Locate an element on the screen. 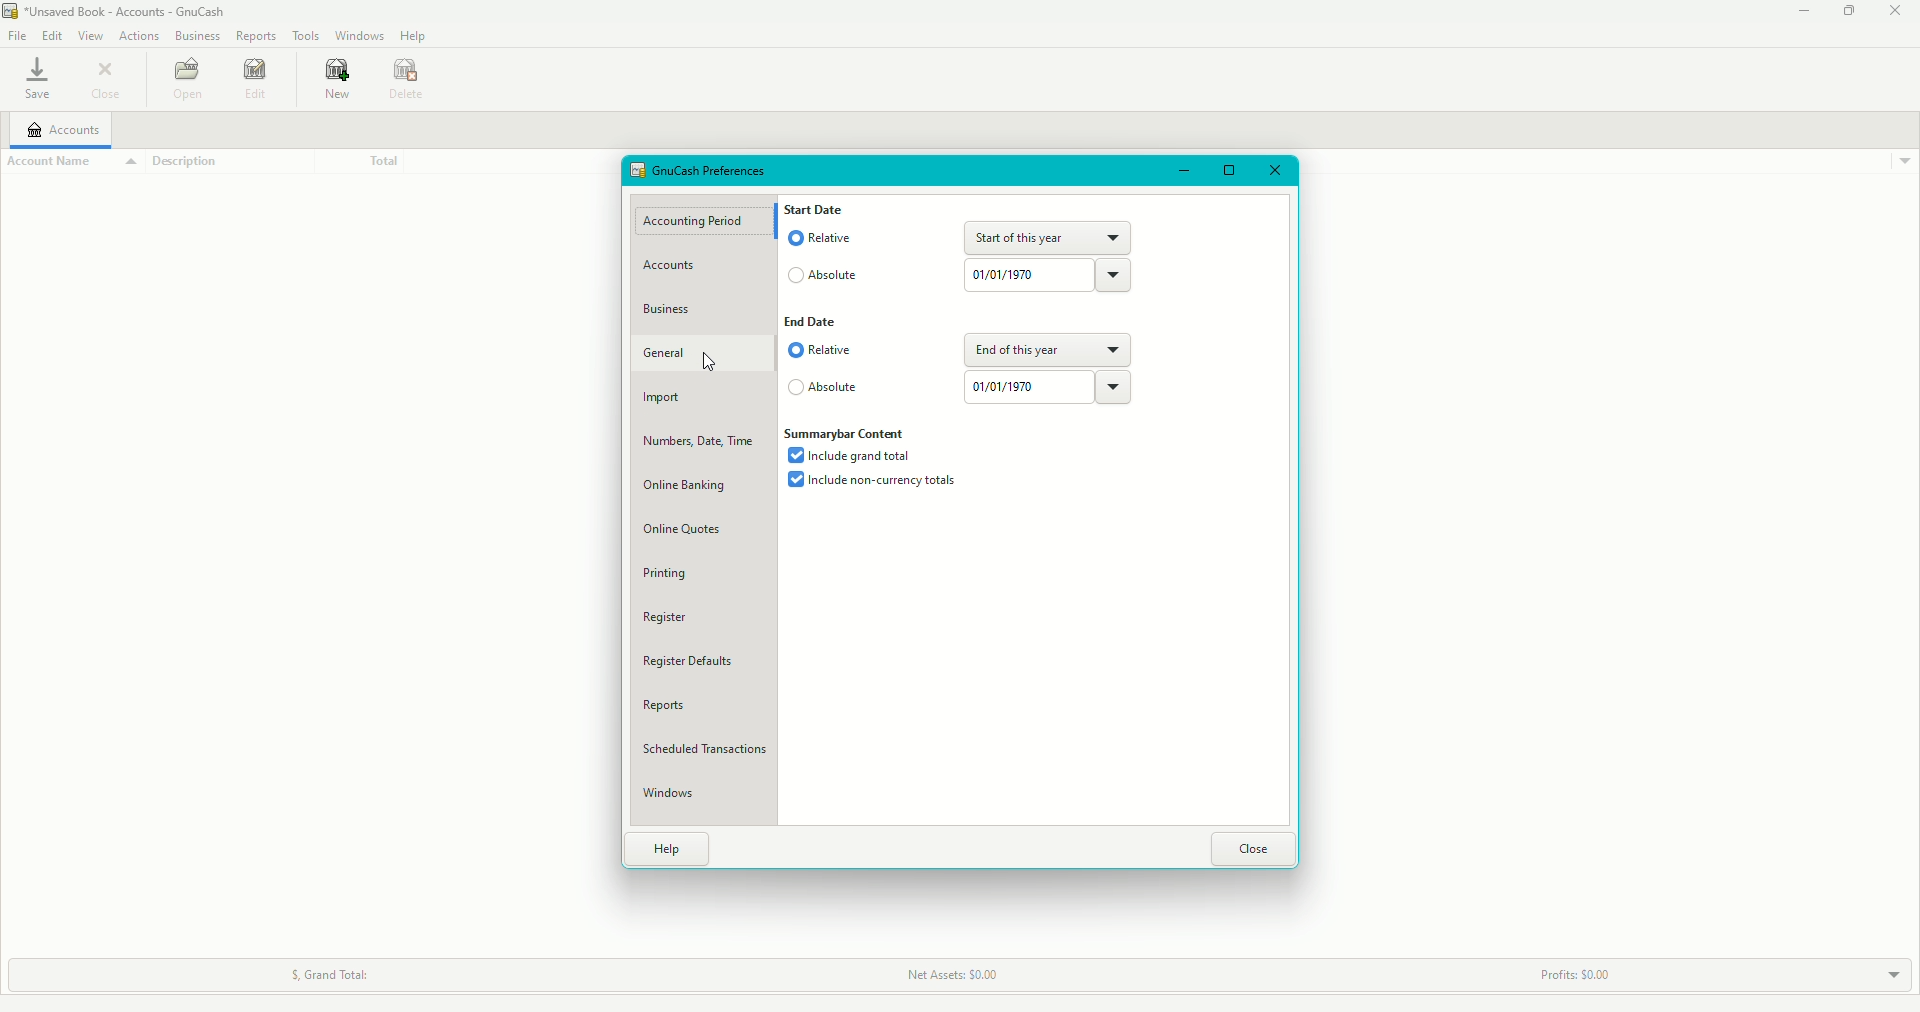 This screenshot has height=1012, width=1920. Close is located at coordinates (113, 83).